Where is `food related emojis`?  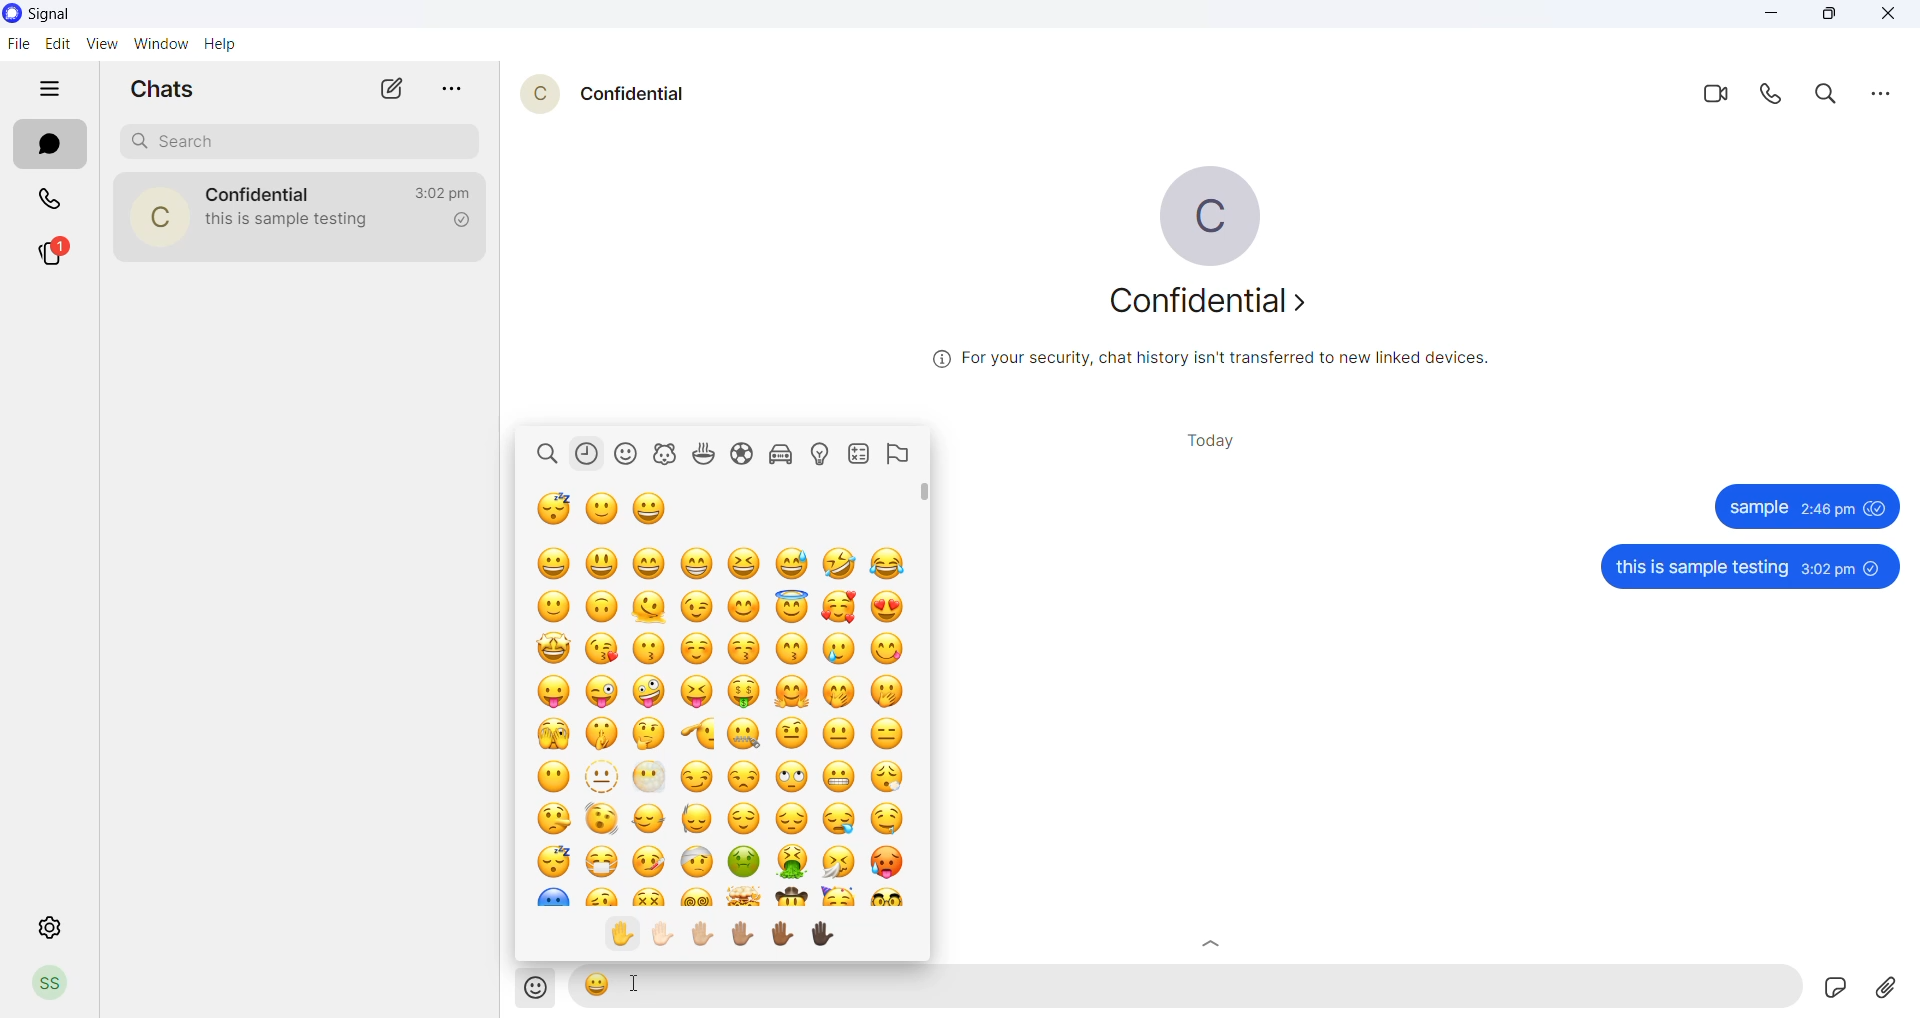 food related emojis is located at coordinates (705, 454).